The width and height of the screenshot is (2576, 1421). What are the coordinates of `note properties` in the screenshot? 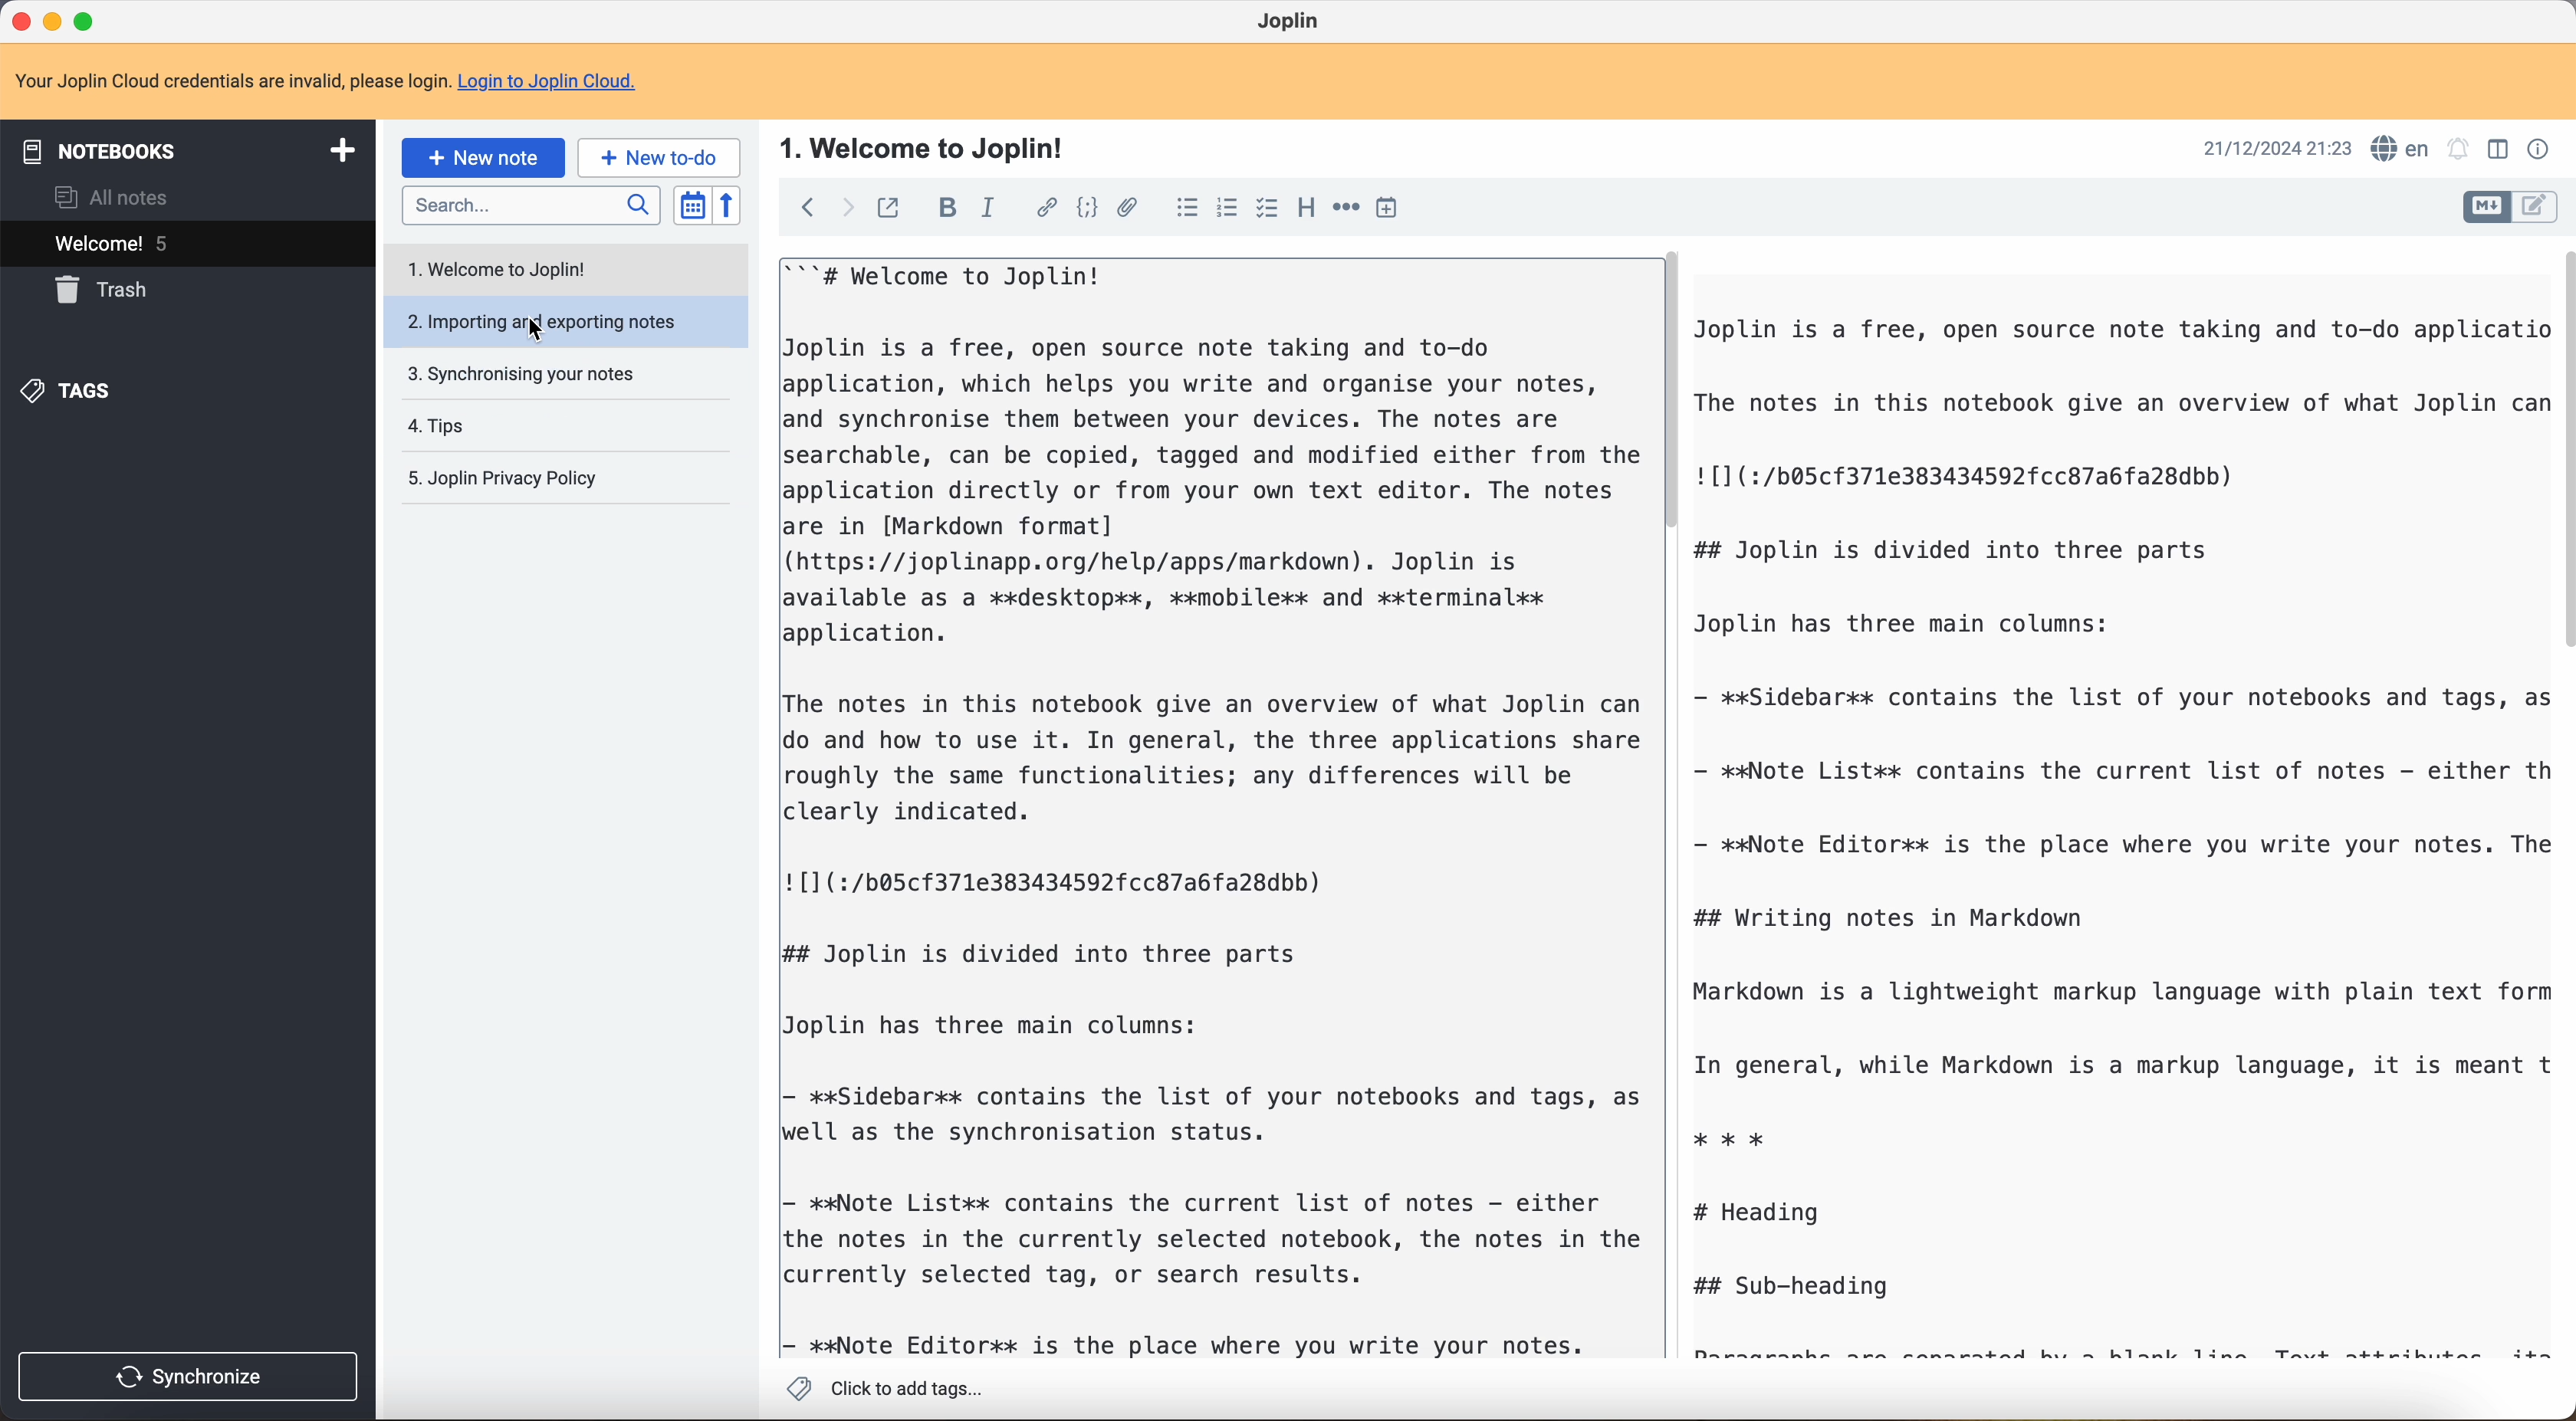 It's located at (2539, 147).